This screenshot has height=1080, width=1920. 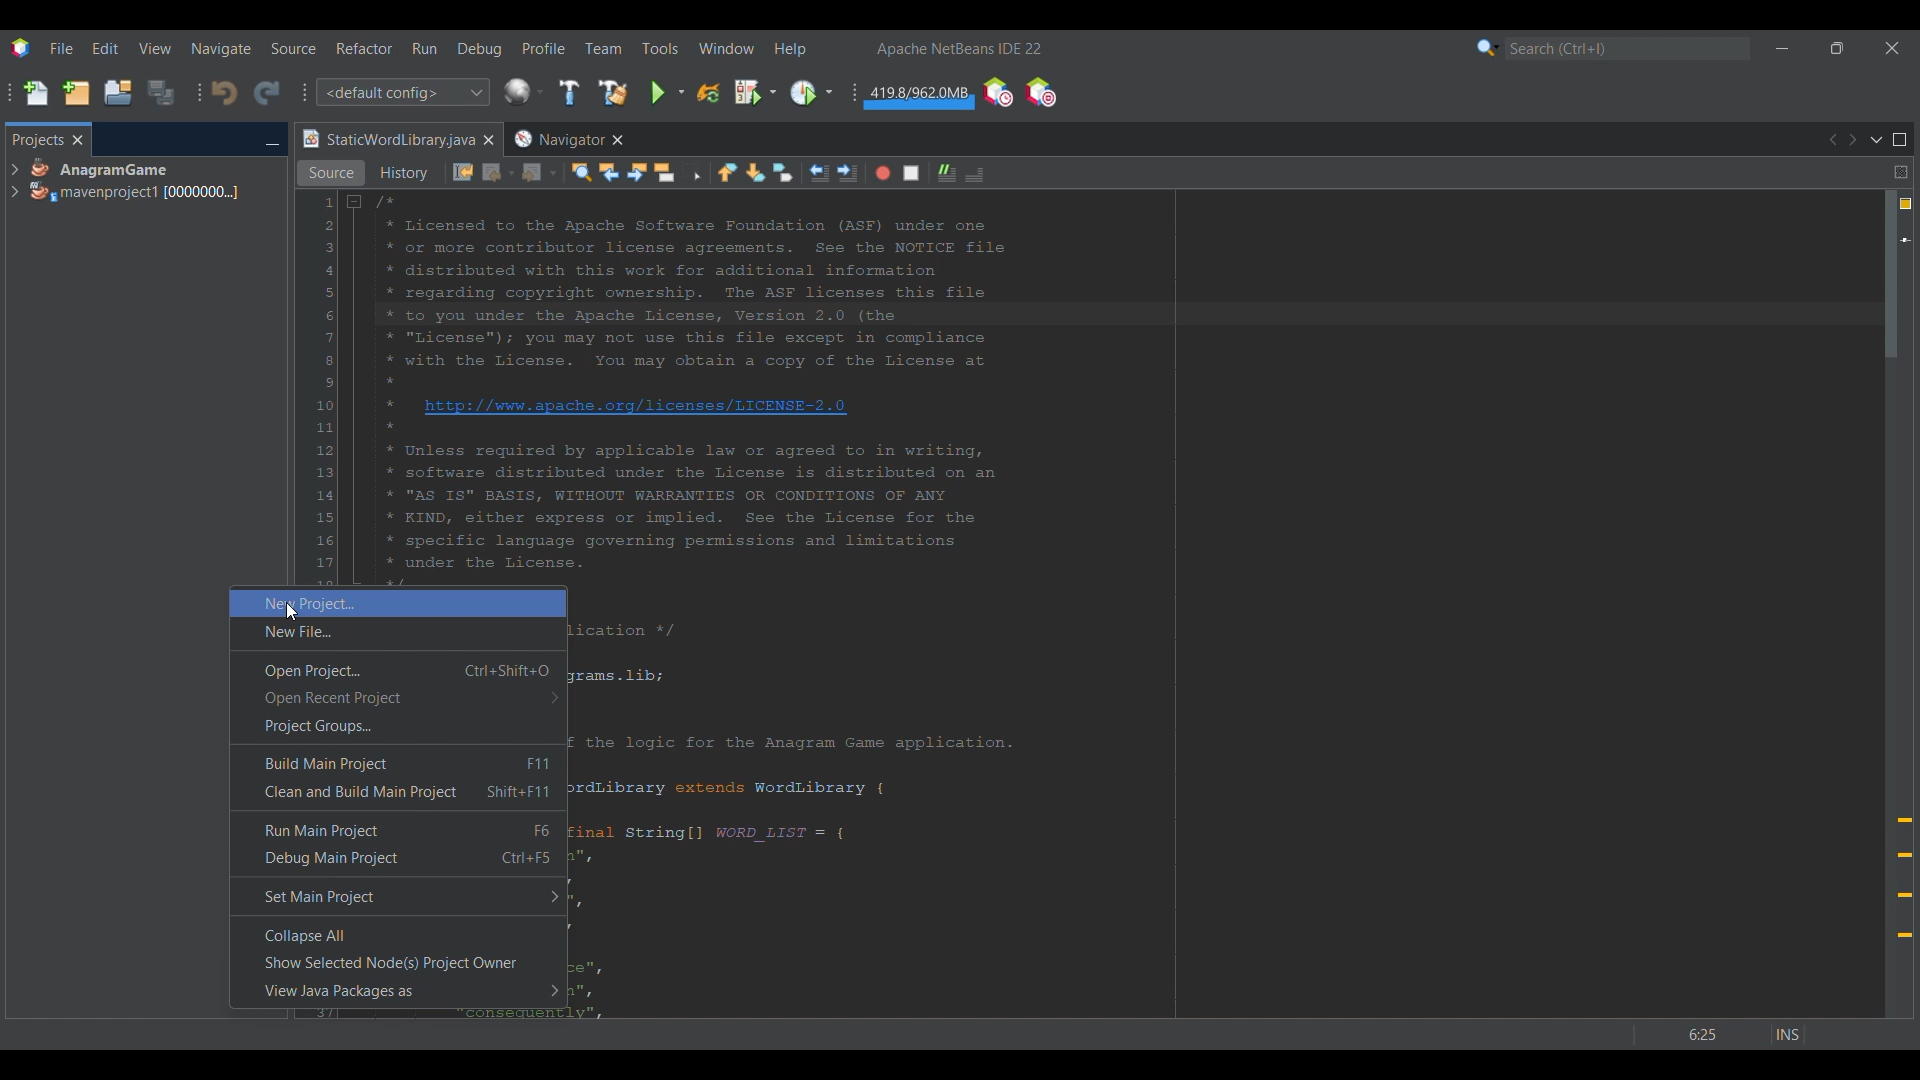 What do you see at coordinates (1906, 204) in the screenshot?
I see `4 warnings` at bounding box center [1906, 204].